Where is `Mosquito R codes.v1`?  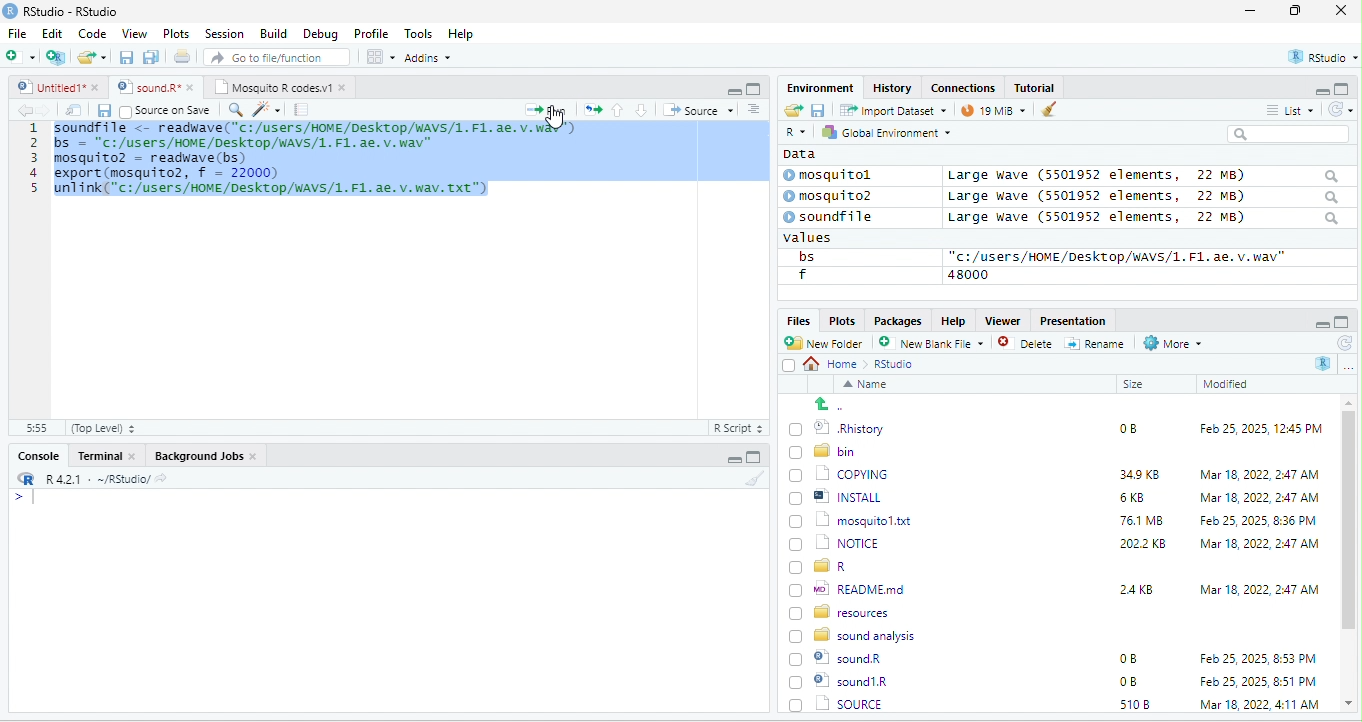
Mosquito R codes.v1 is located at coordinates (276, 87).